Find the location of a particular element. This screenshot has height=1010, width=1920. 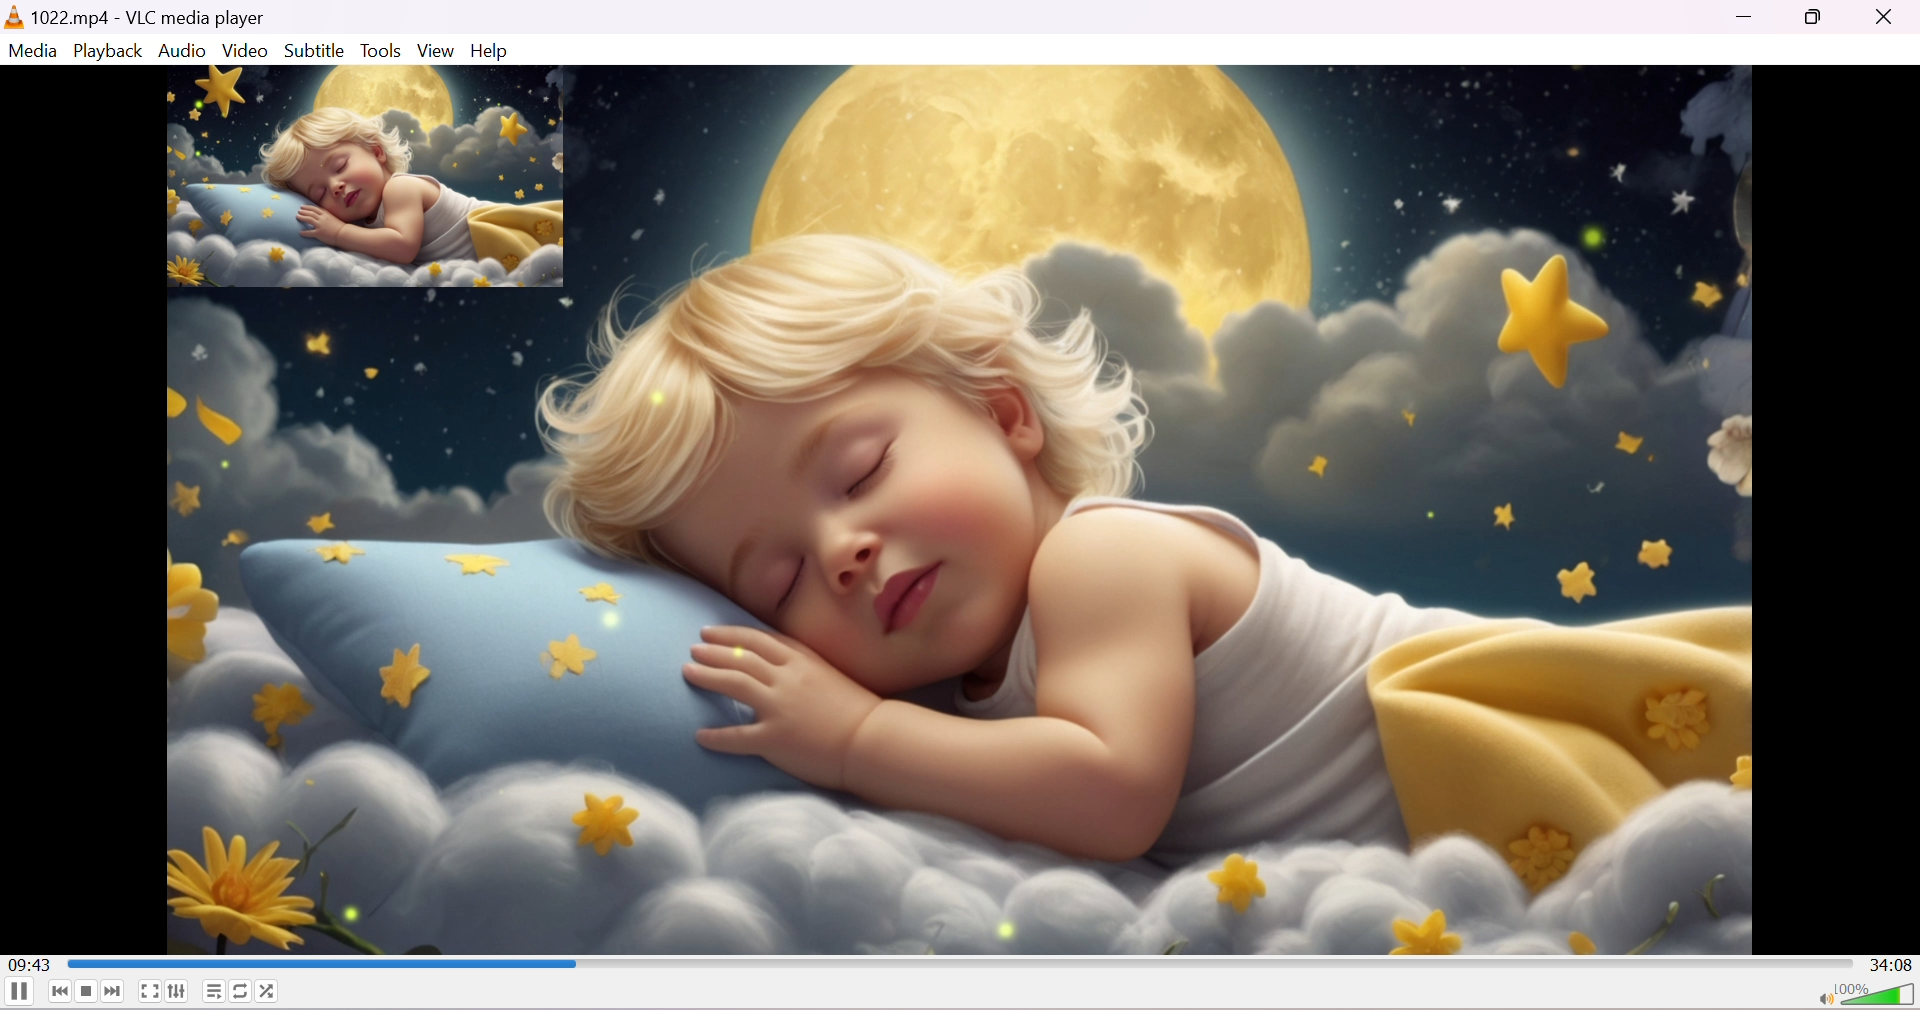

Media is located at coordinates (35, 51).